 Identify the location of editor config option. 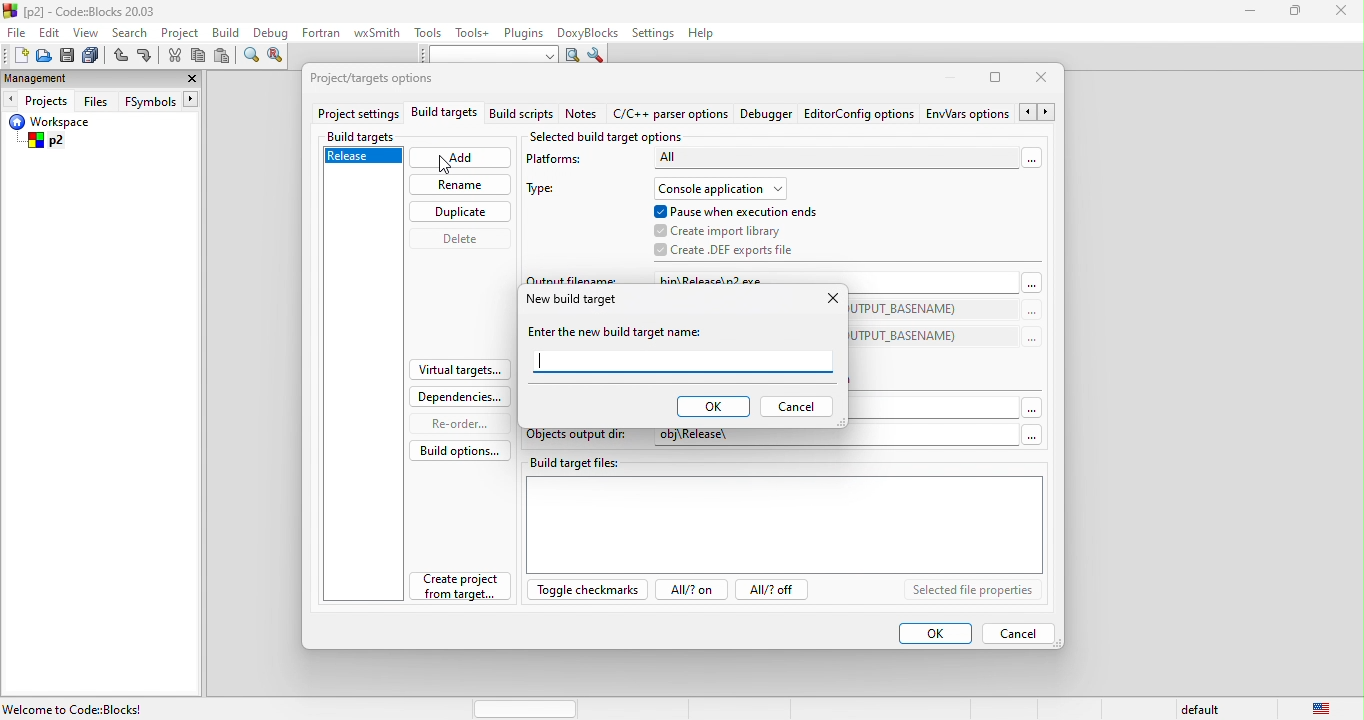
(862, 112).